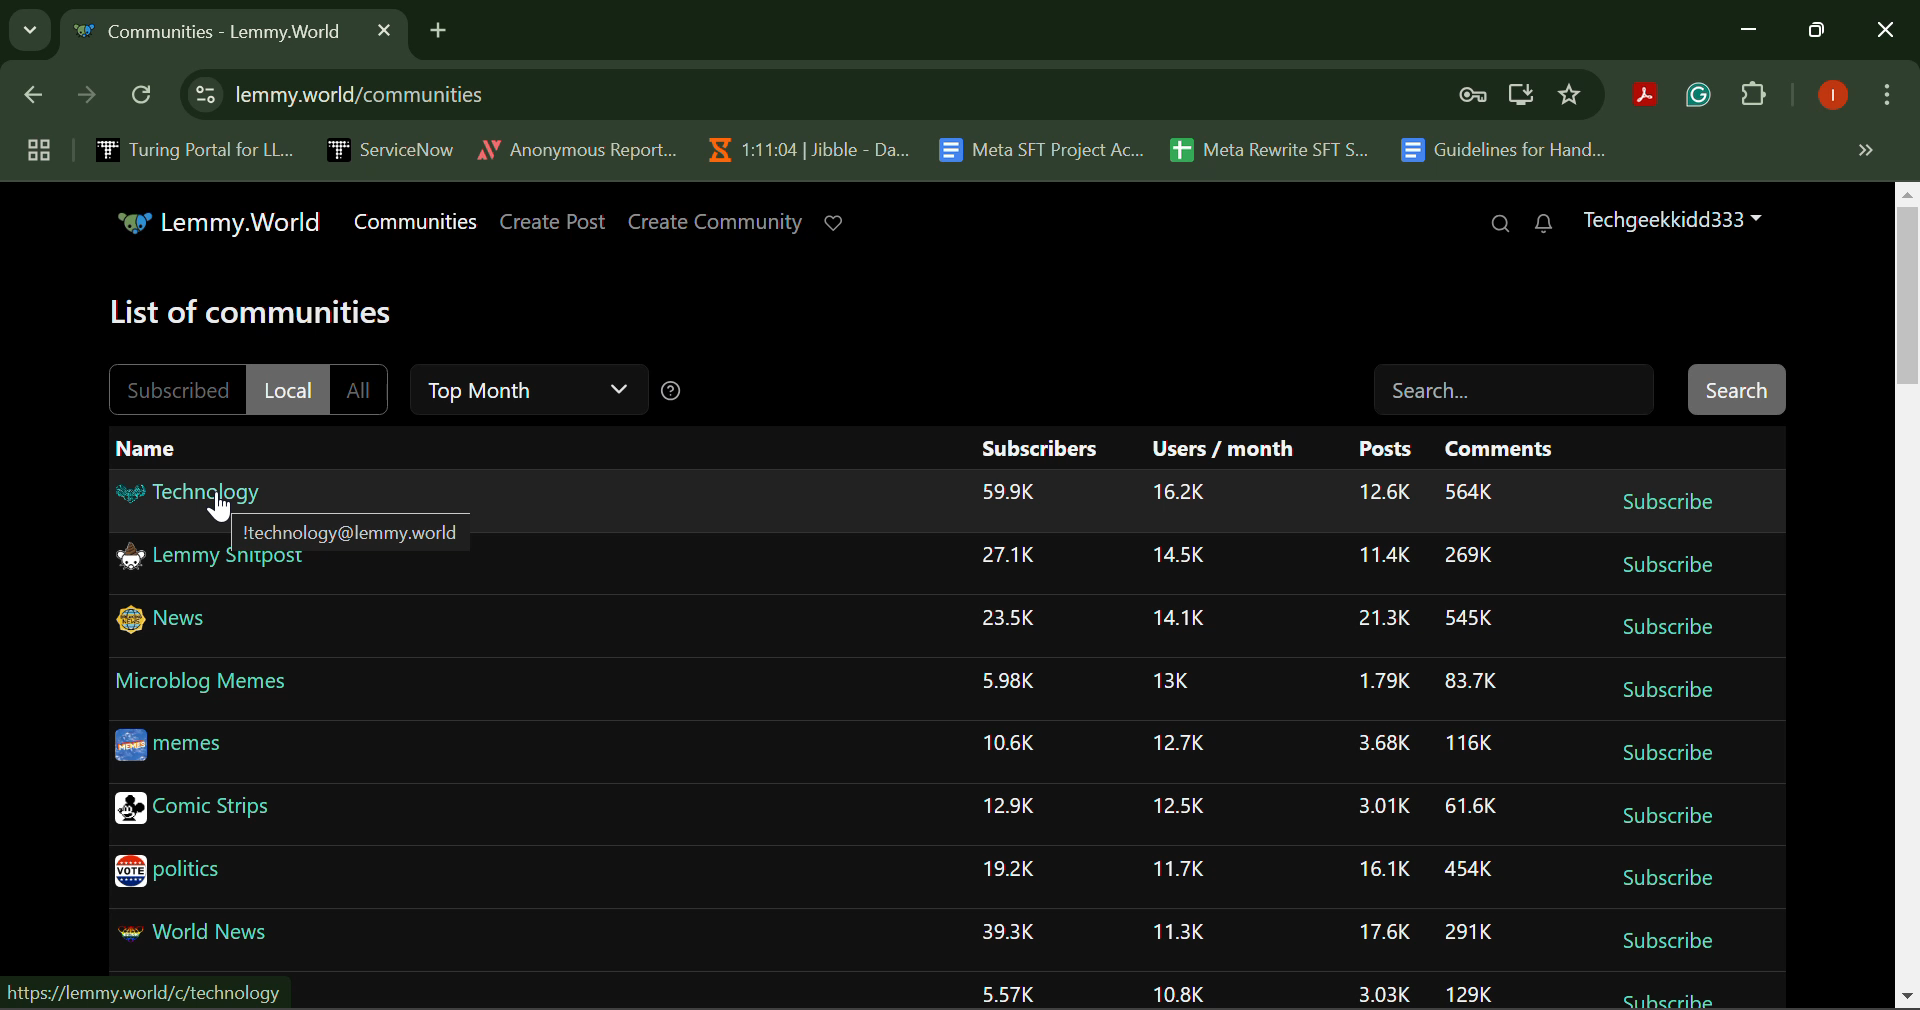 This screenshot has height=1010, width=1920. What do you see at coordinates (420, 222) in the screenshot?
I see `Communities` at bounding box center [420, 222].